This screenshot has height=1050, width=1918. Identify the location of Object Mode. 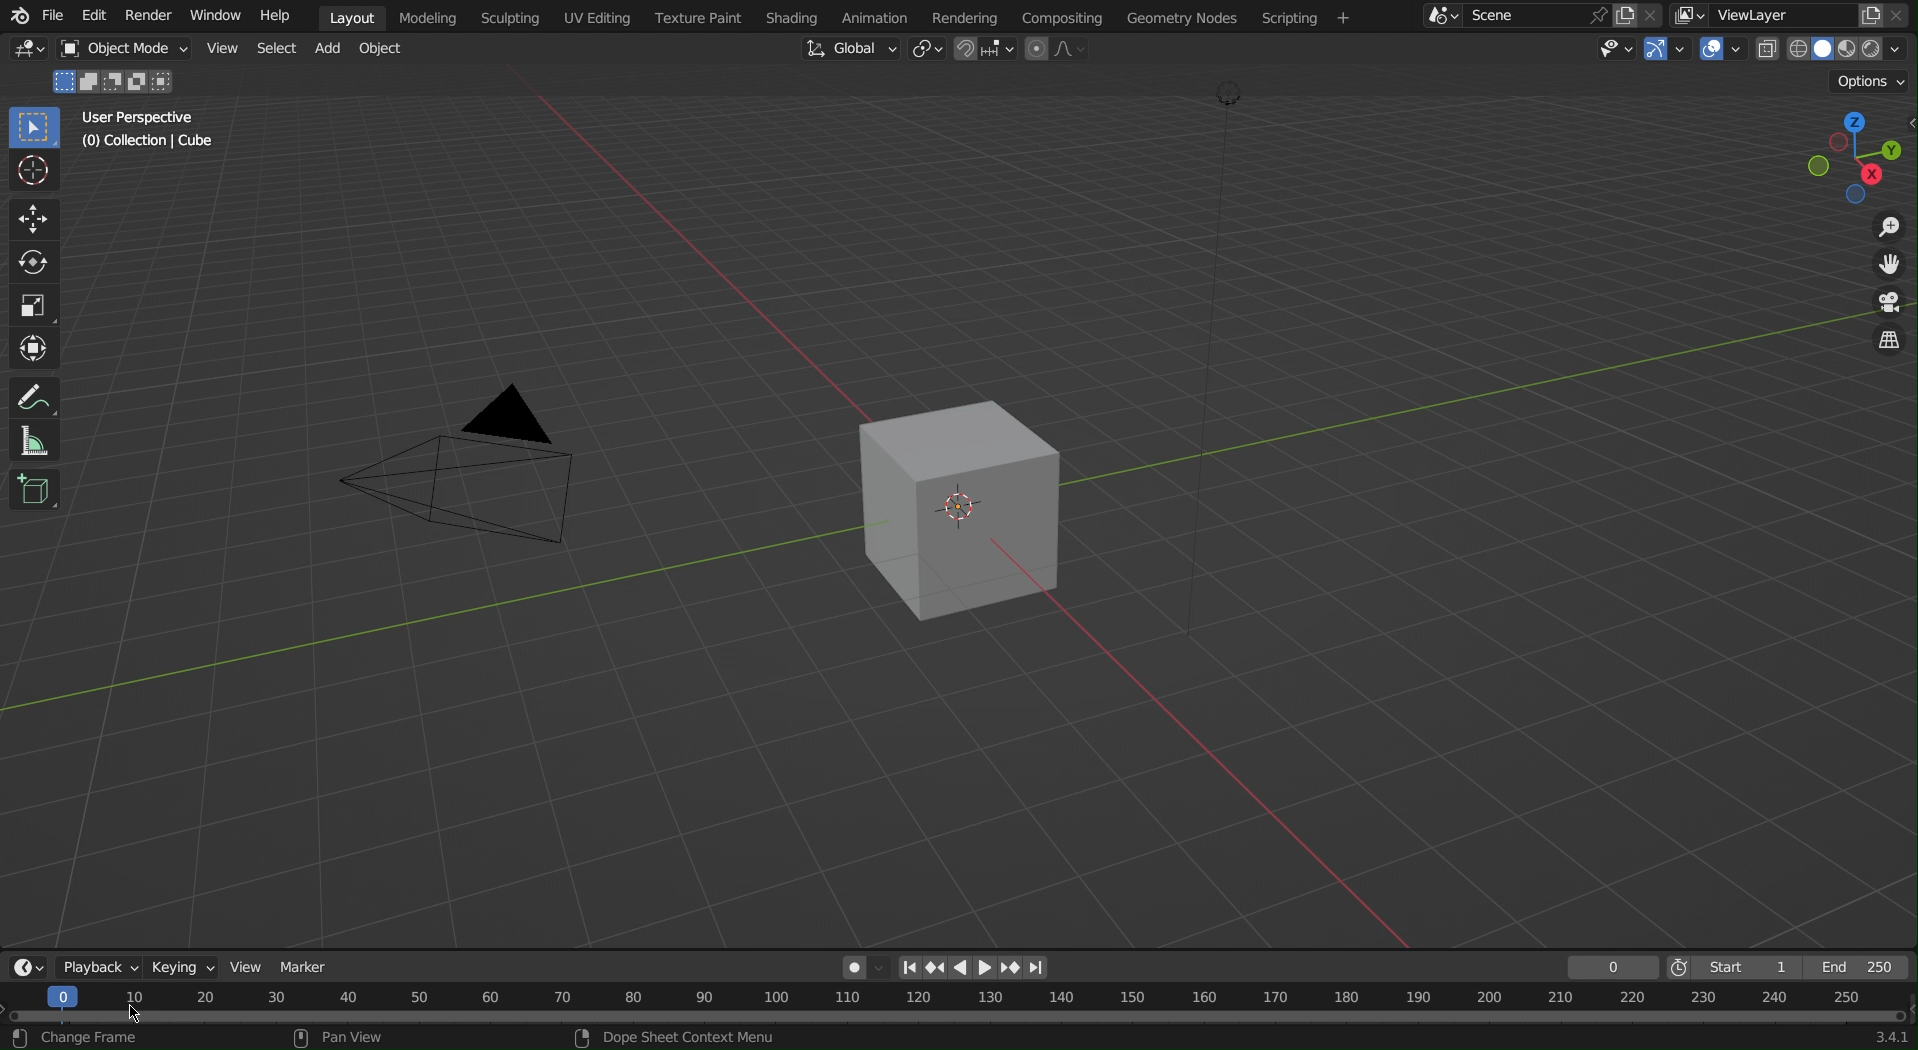
(120, 48).